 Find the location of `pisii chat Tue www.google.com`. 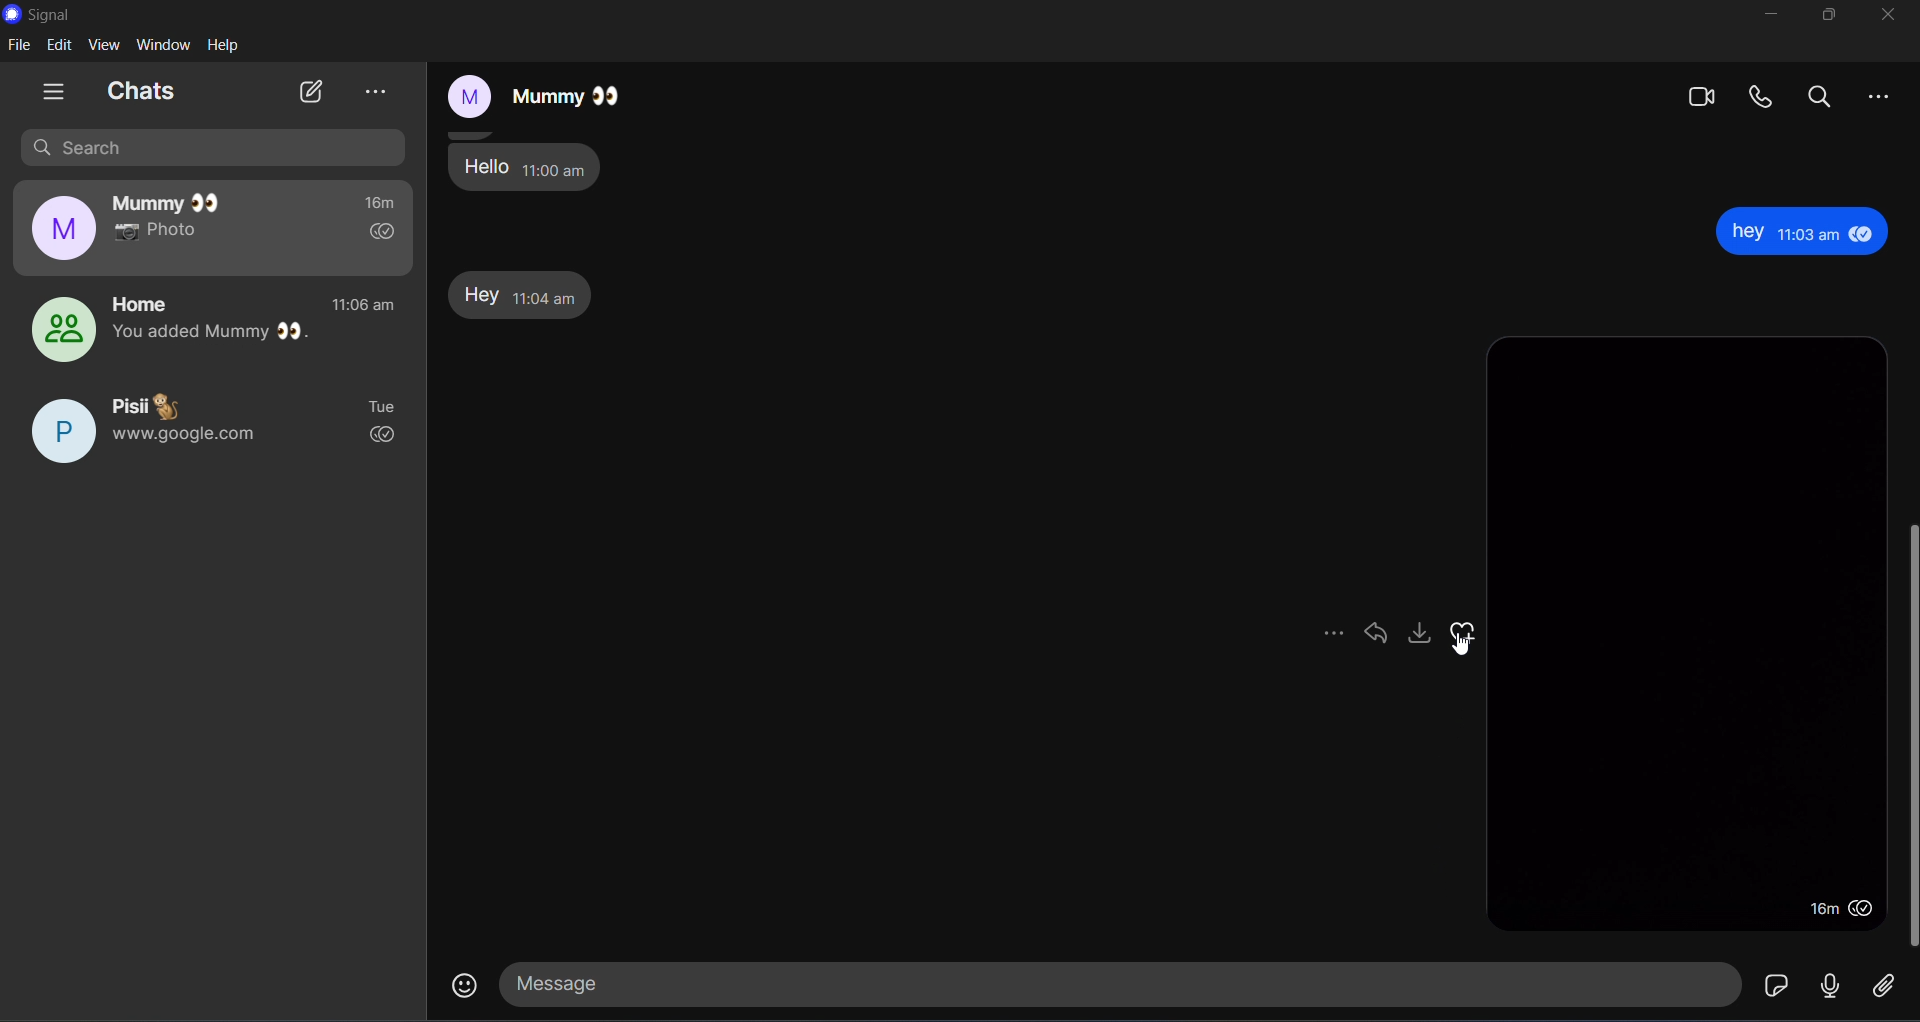

pisii chat Tue www.google.com is located at coordinates (211, 433).